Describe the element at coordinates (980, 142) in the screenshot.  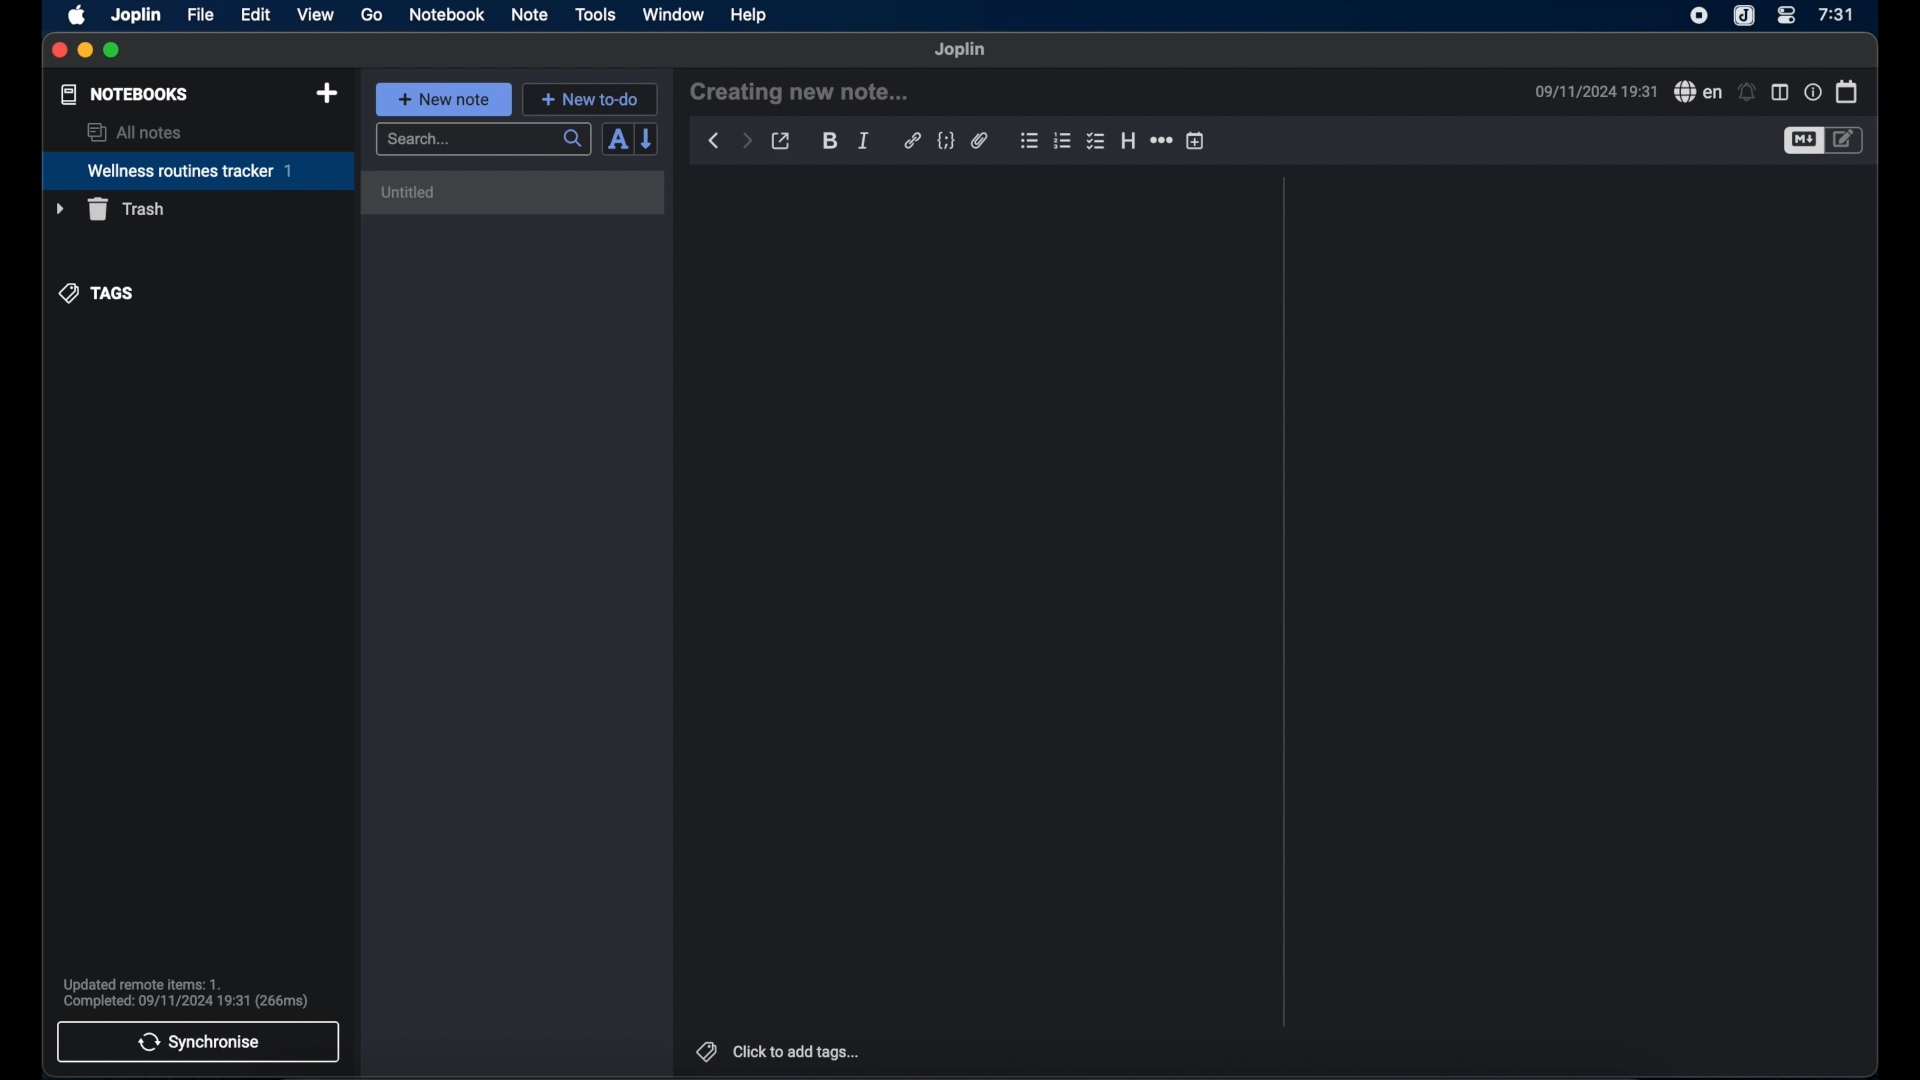
I see `attach file` at that location.